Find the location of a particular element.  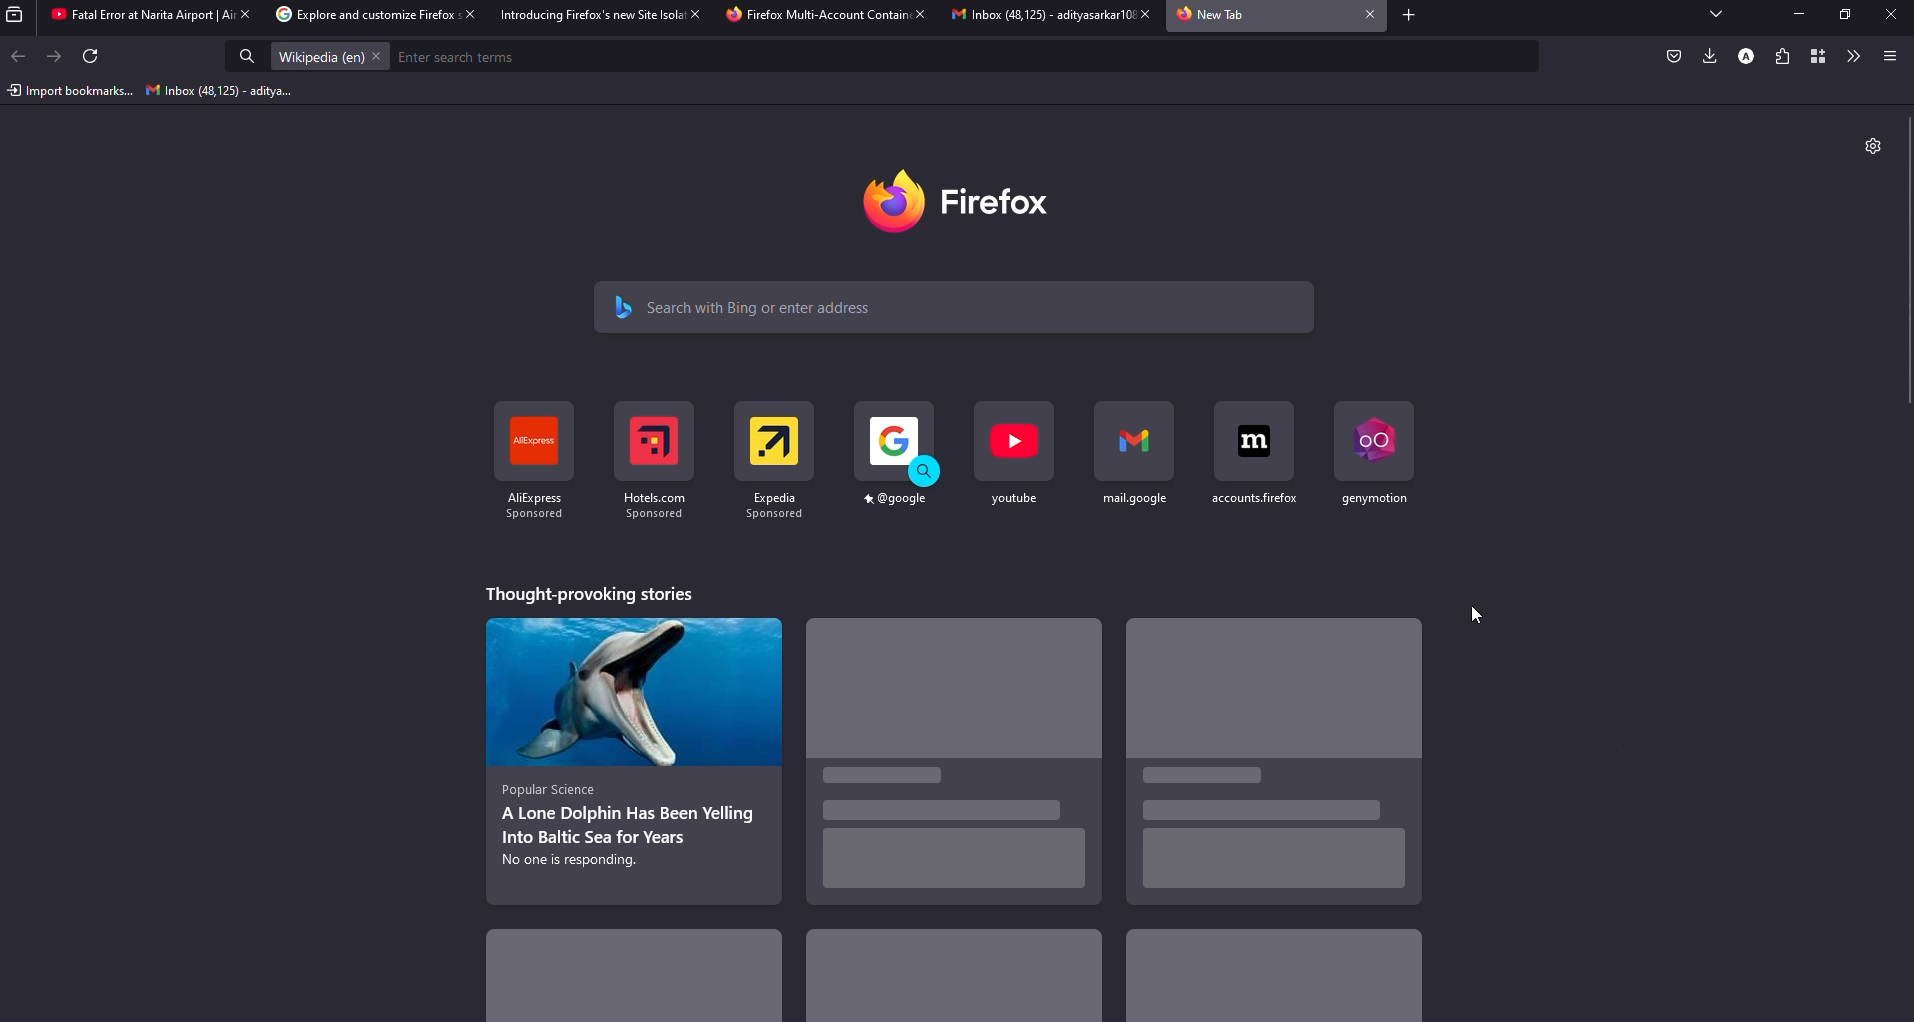

forward is located at coordinates (56, 56).